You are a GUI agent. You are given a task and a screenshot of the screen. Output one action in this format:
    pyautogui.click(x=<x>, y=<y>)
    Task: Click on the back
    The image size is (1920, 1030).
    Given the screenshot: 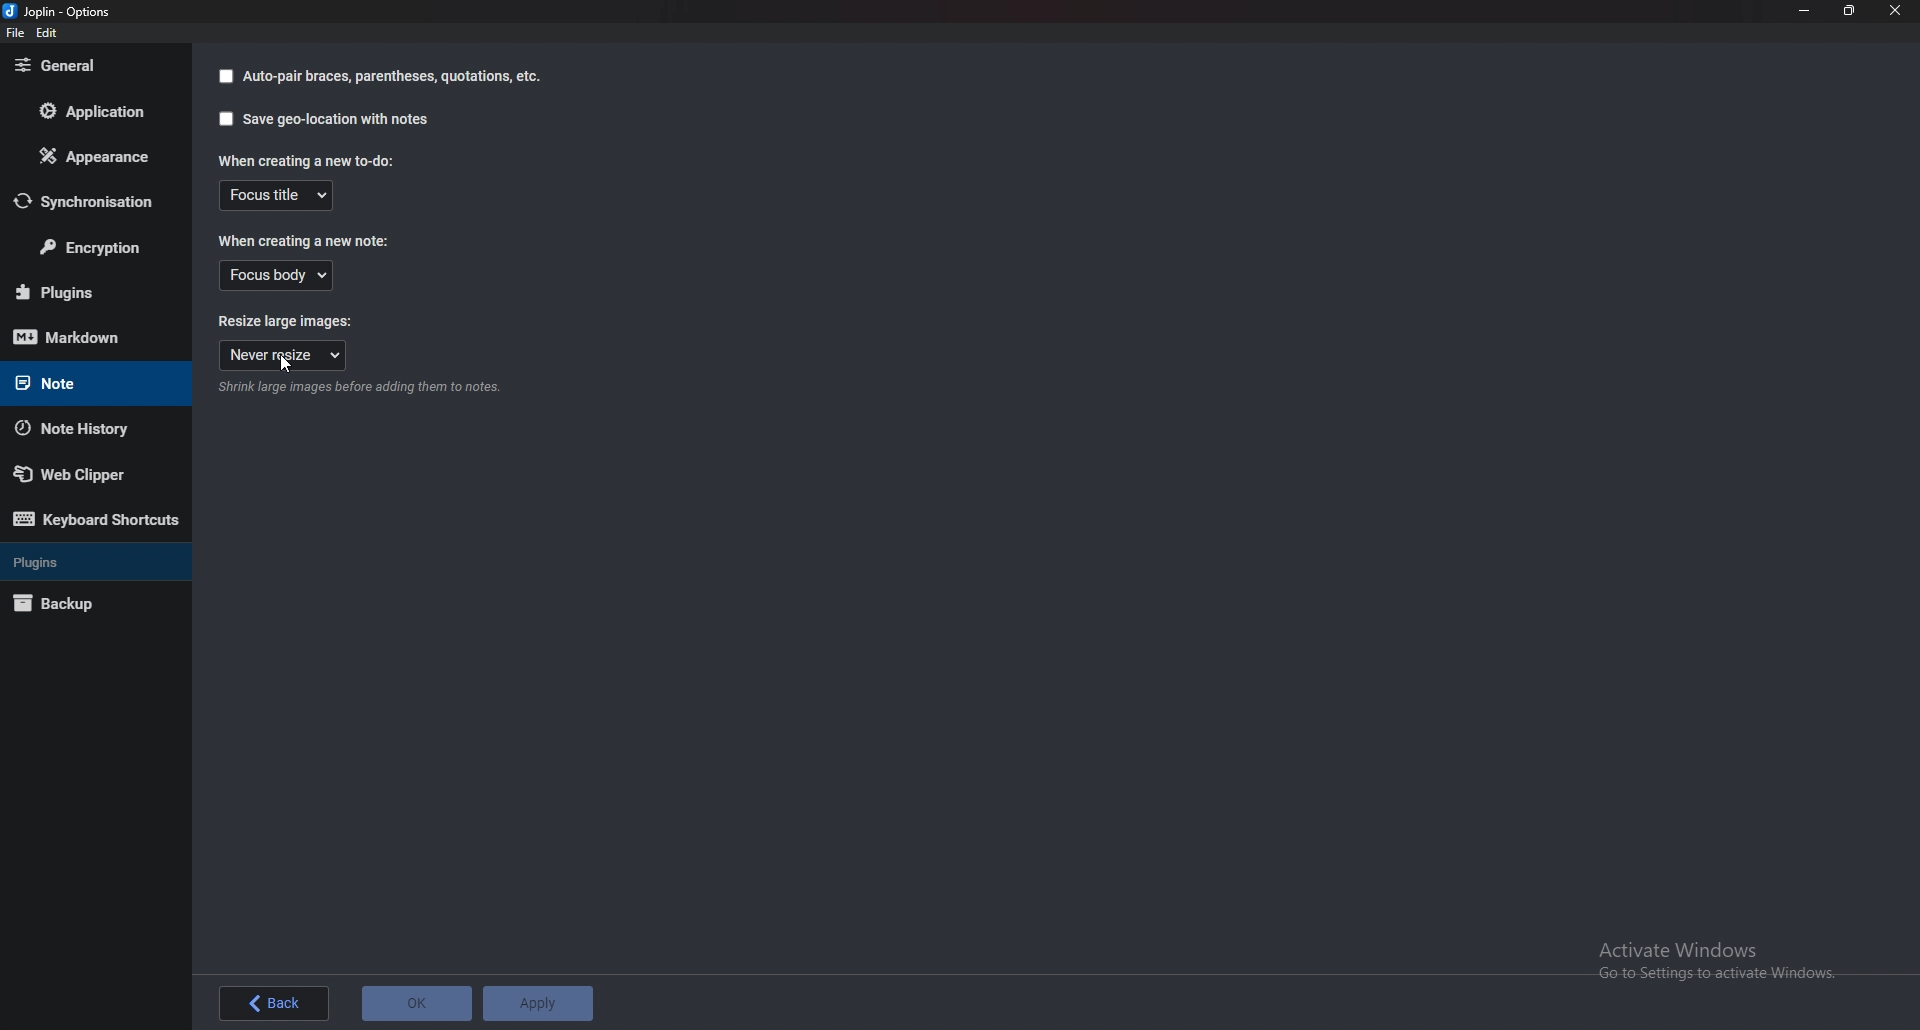 What is the action you would take?
    pyautogui.click(x=277, y=1004)
    